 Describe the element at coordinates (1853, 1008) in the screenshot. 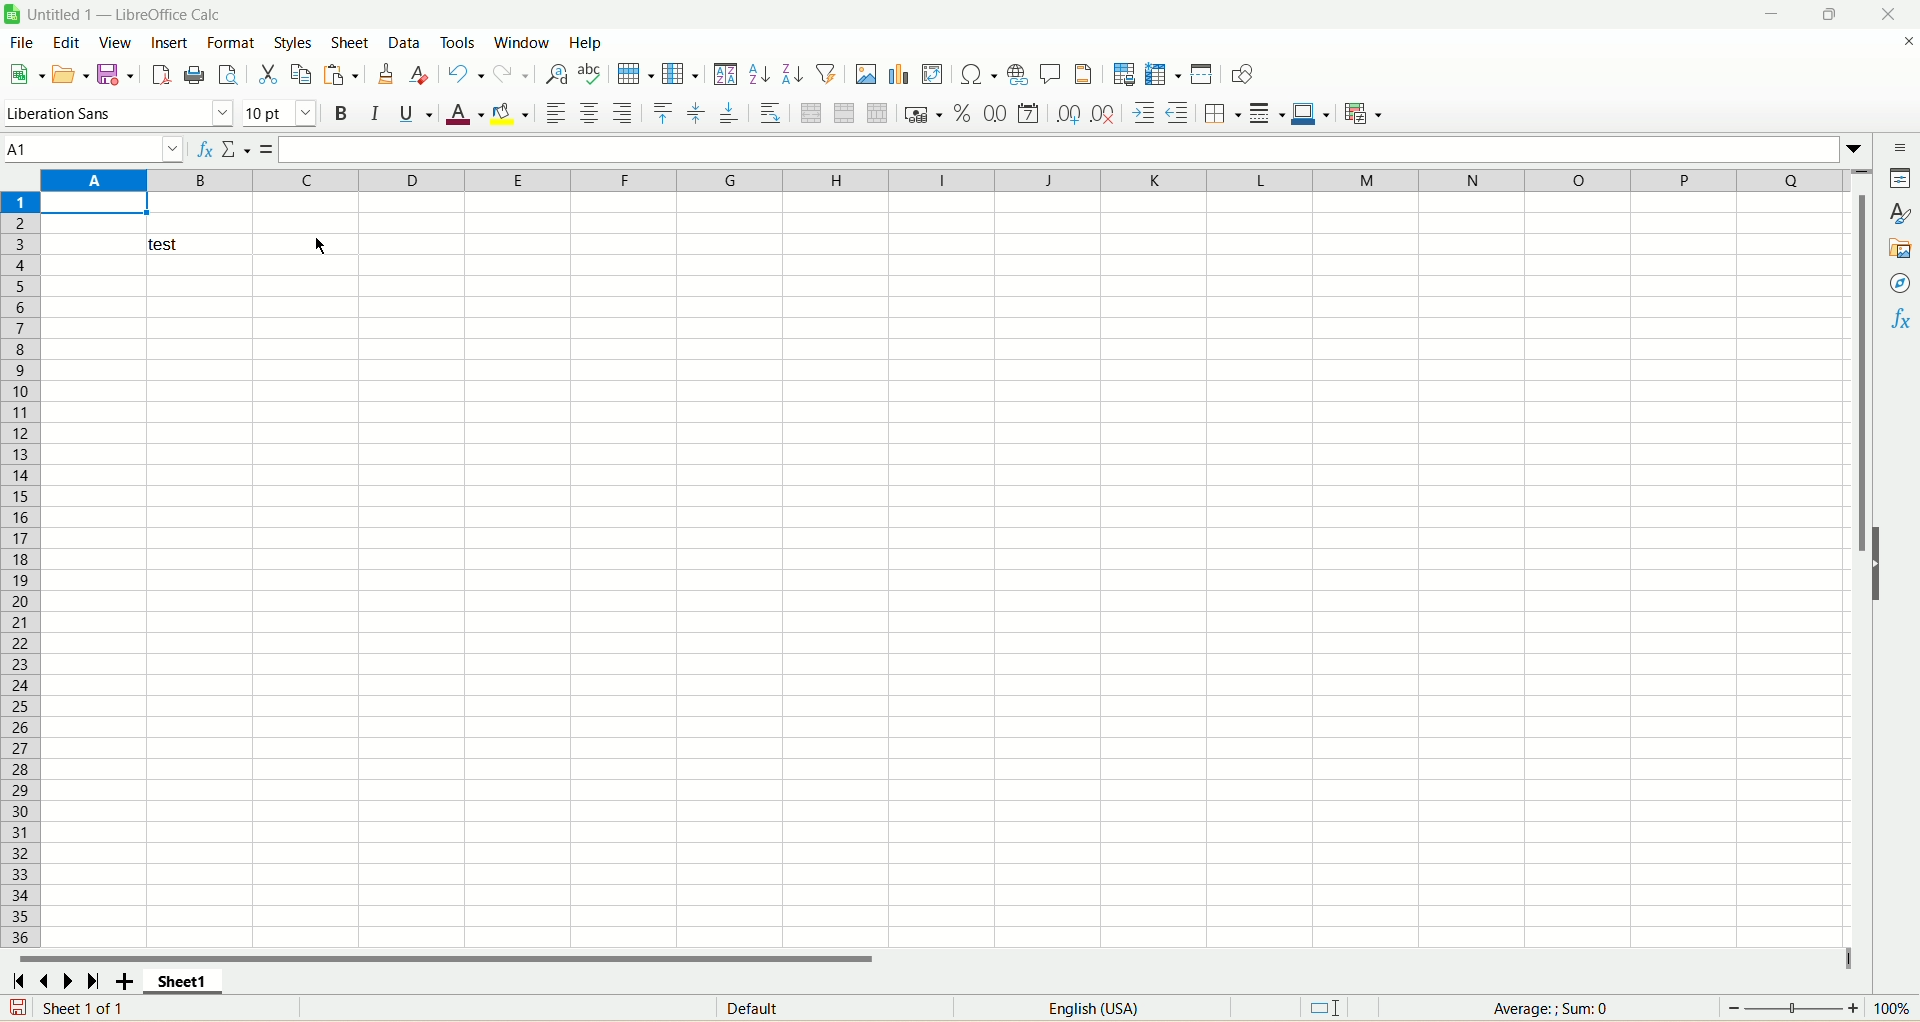

I see `Zoom in` at that location.